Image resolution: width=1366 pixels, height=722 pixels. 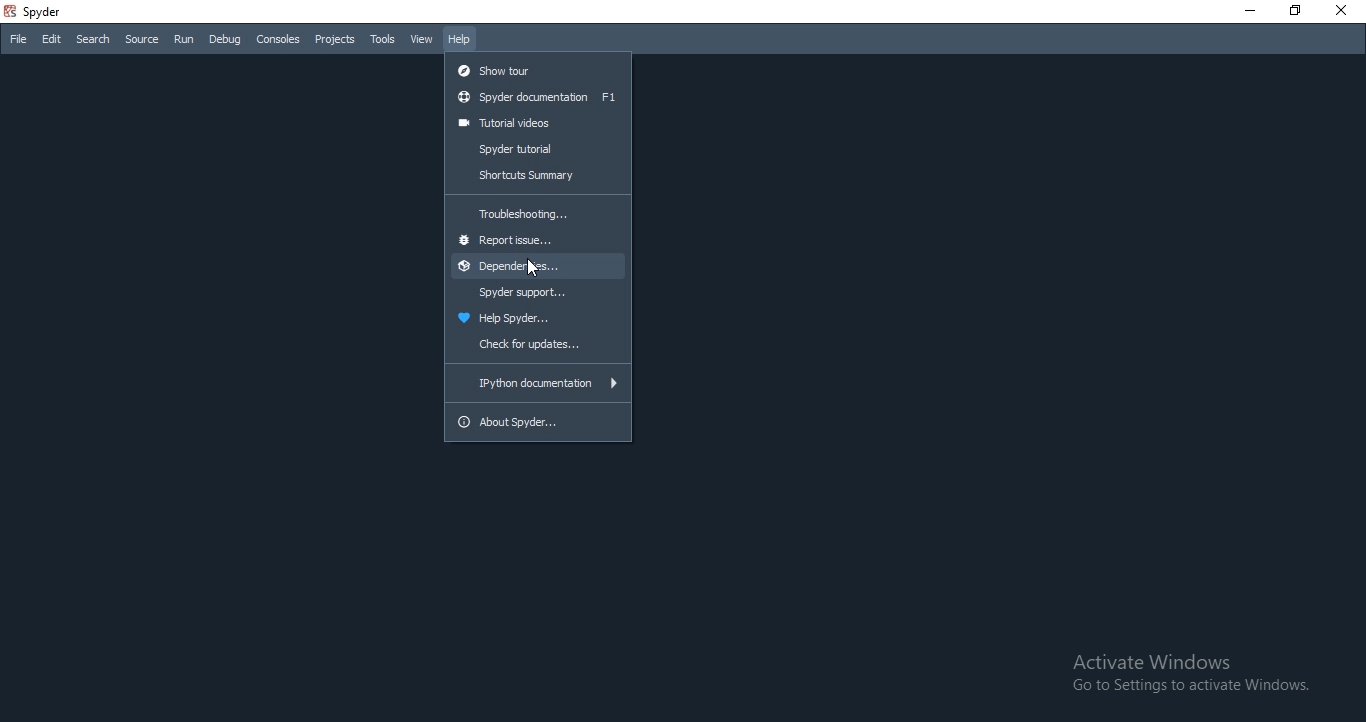 What do you see at coordinates (1346, 10) in the screenshot?
I see `Close` at bounding box center [1346, 10].